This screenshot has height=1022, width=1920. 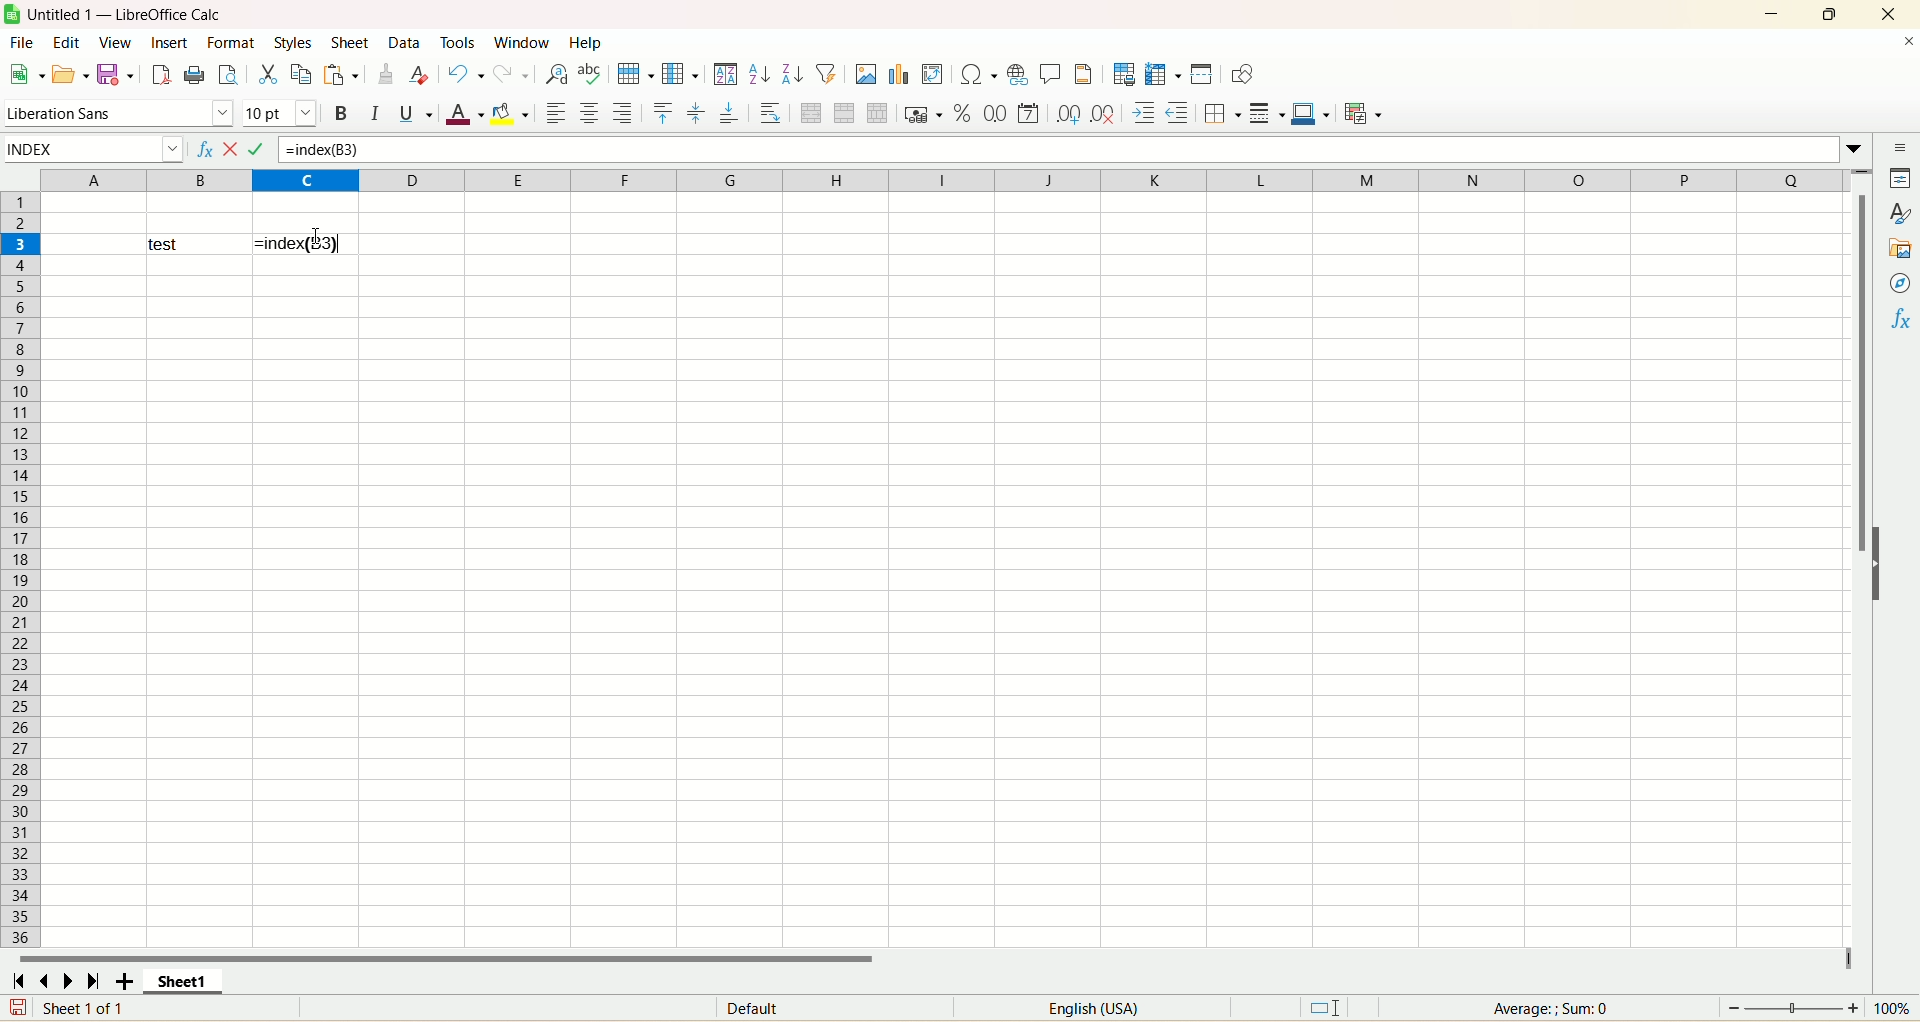 I want to click on Expand/Collapse, so click(x=1877, y=564).